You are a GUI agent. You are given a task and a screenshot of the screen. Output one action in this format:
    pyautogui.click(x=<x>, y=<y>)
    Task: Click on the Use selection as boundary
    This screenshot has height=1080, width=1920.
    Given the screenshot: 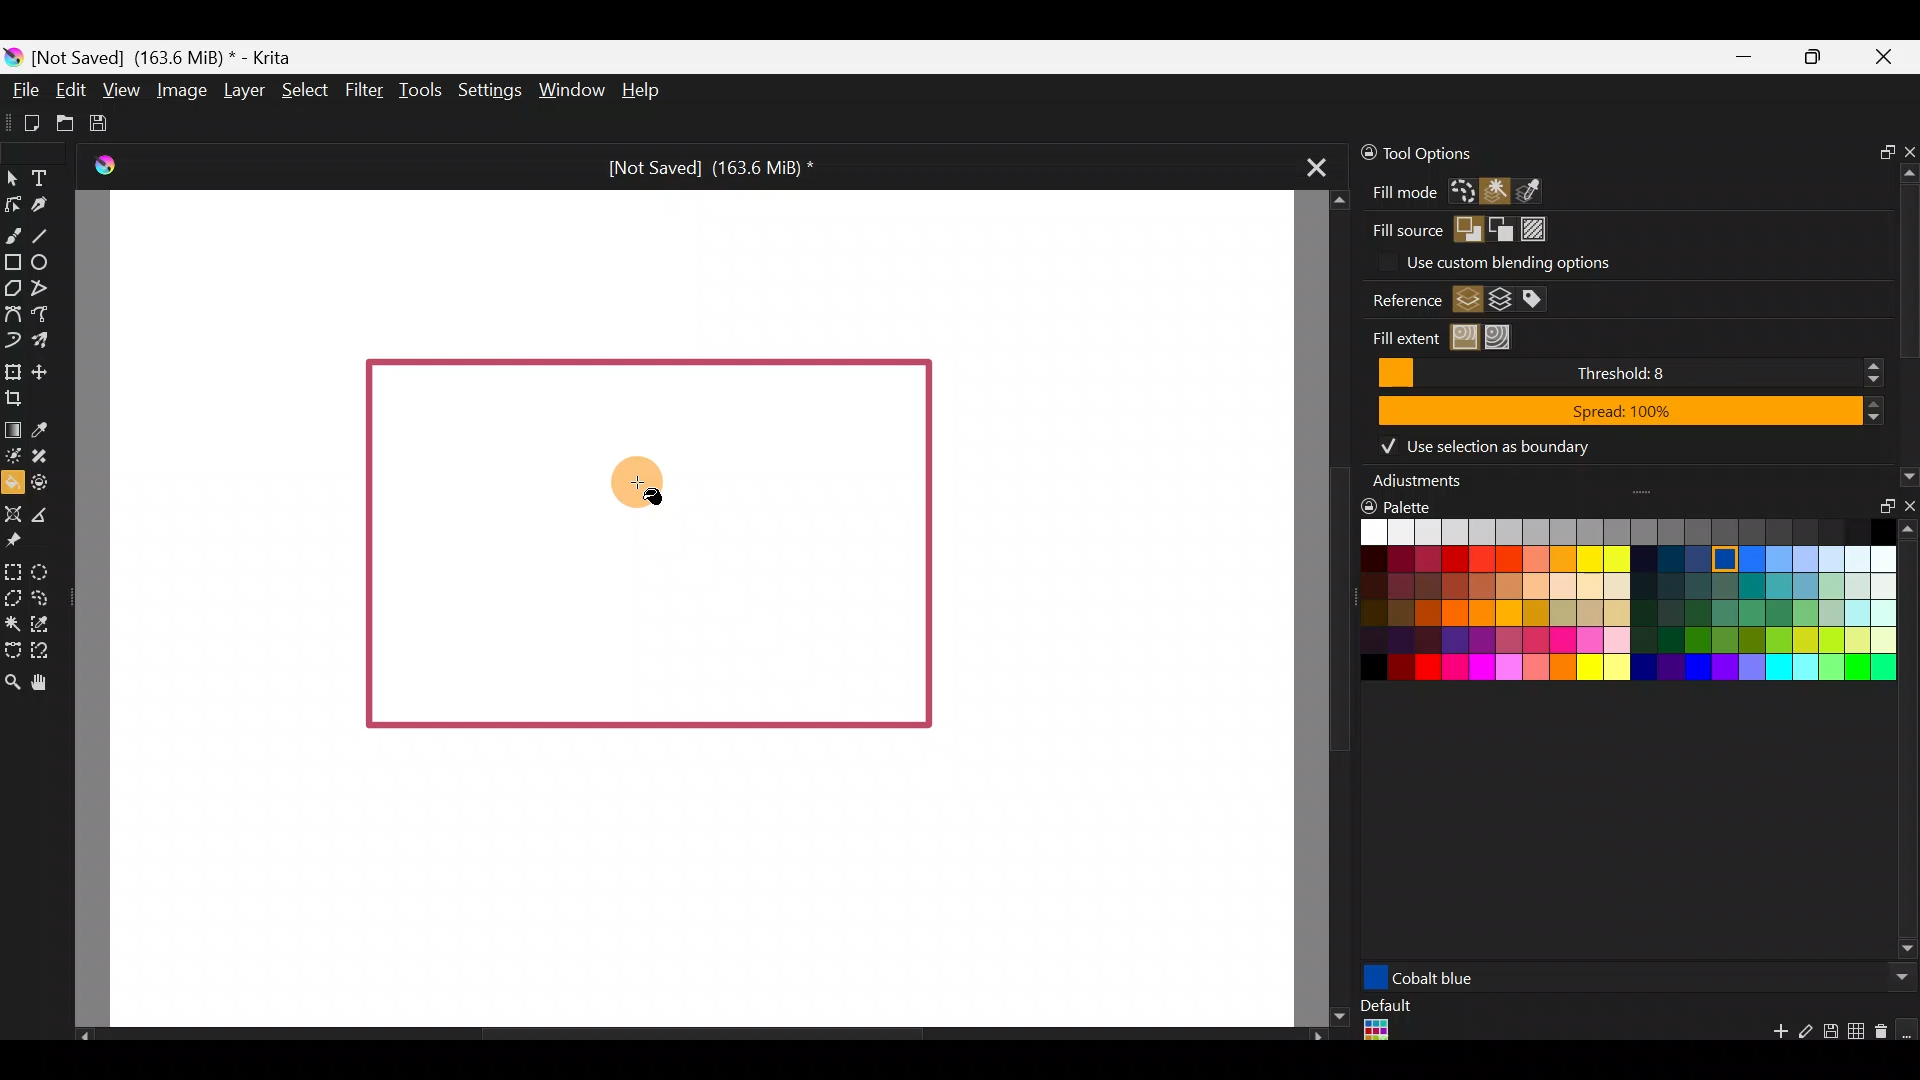 What is the action you would take?
    pyautogui.click(x=1487, y=445)
    